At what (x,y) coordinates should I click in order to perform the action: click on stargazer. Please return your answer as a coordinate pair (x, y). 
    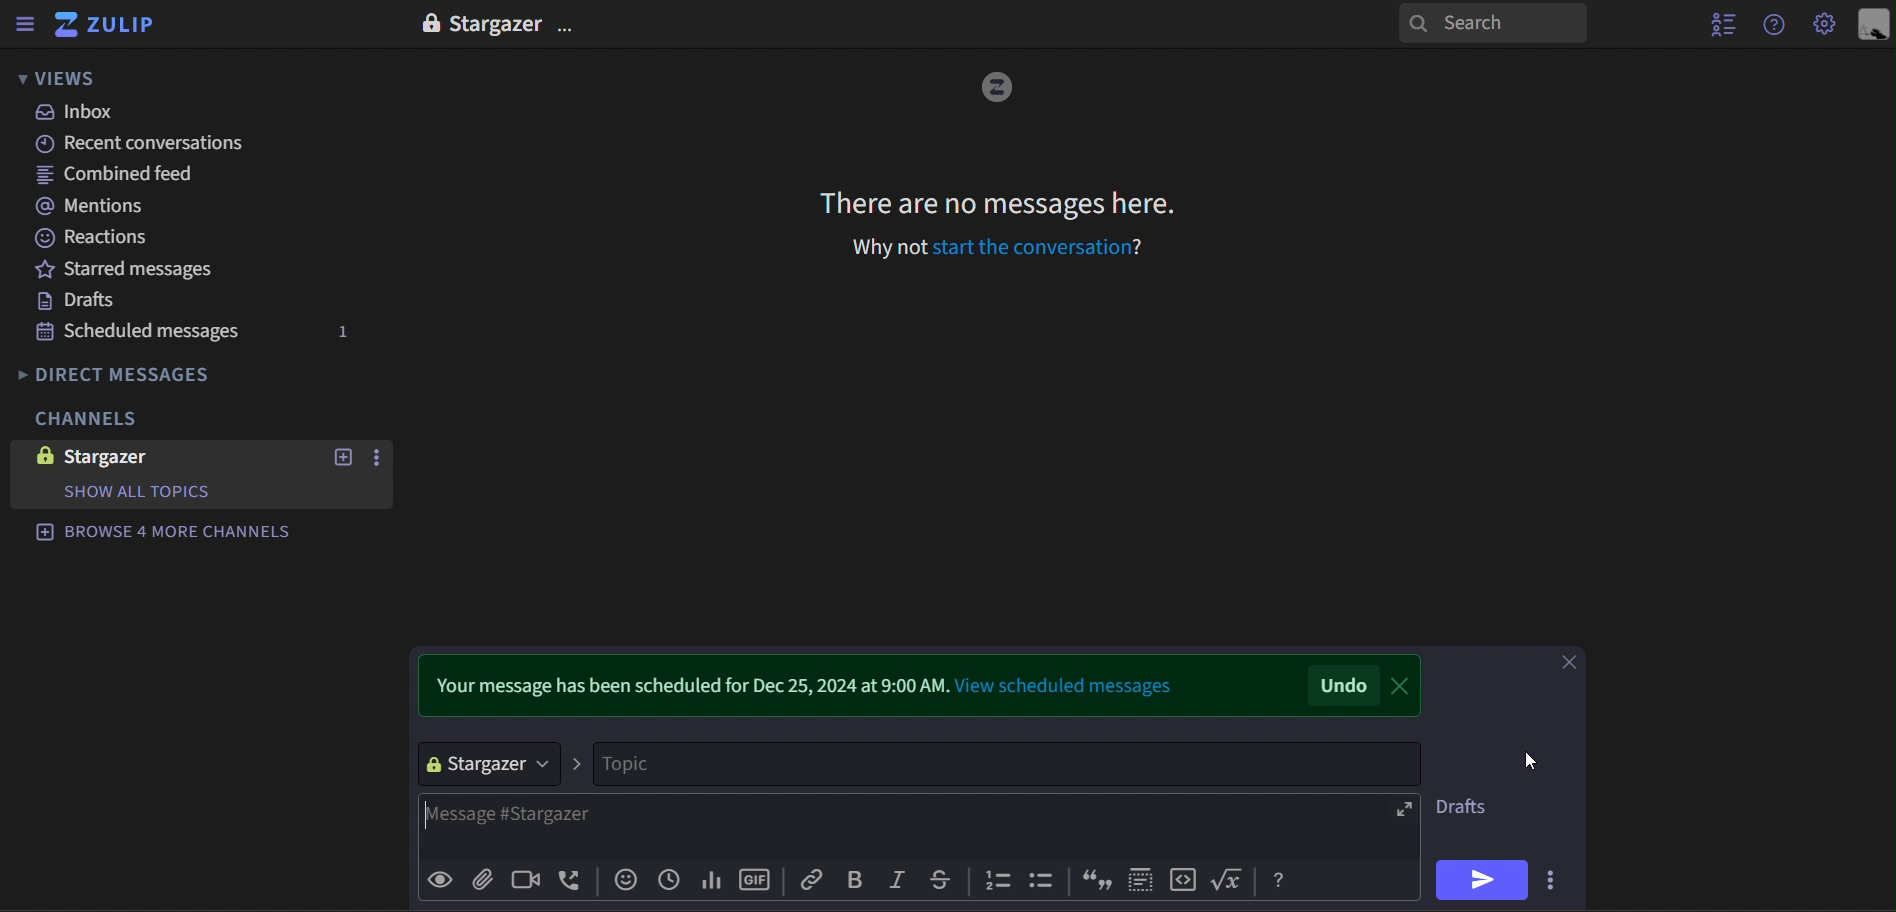
    Looking at the image, I should click on (491, 763).